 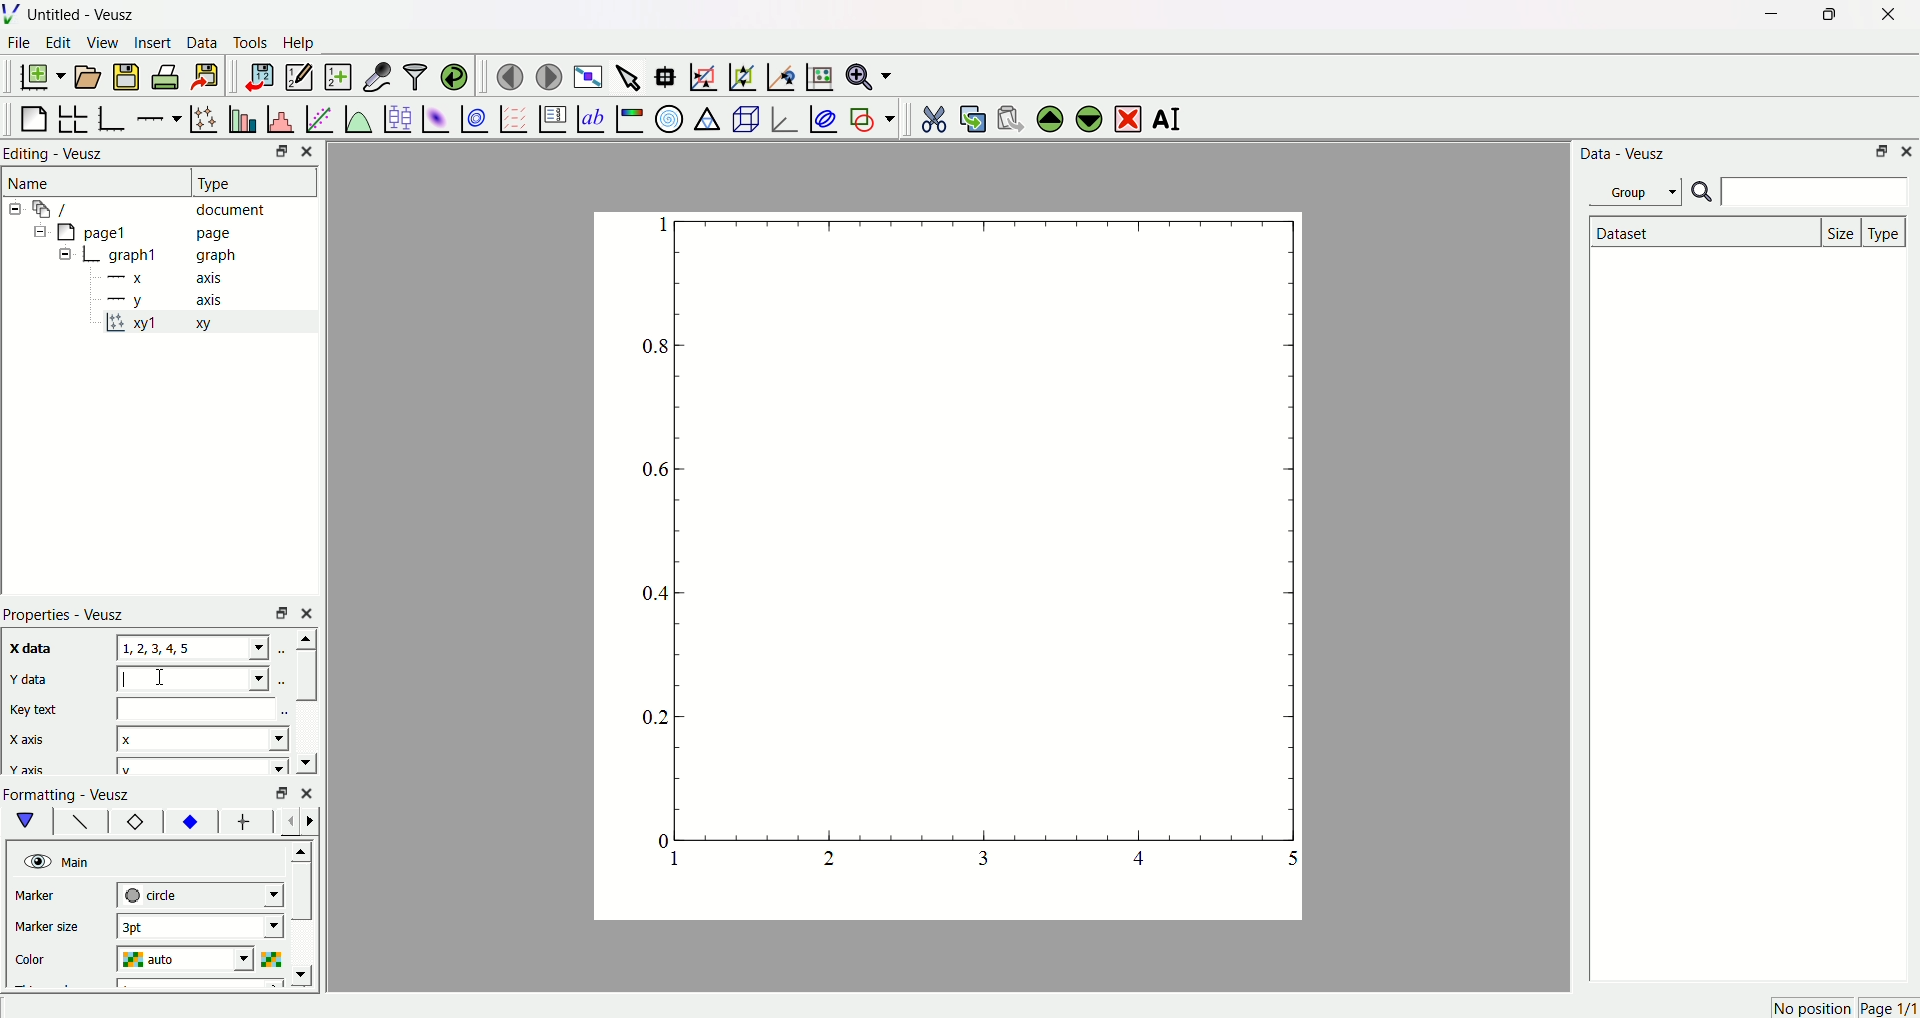 I want to click on capture remote datasets, so click(x=375, y=75).